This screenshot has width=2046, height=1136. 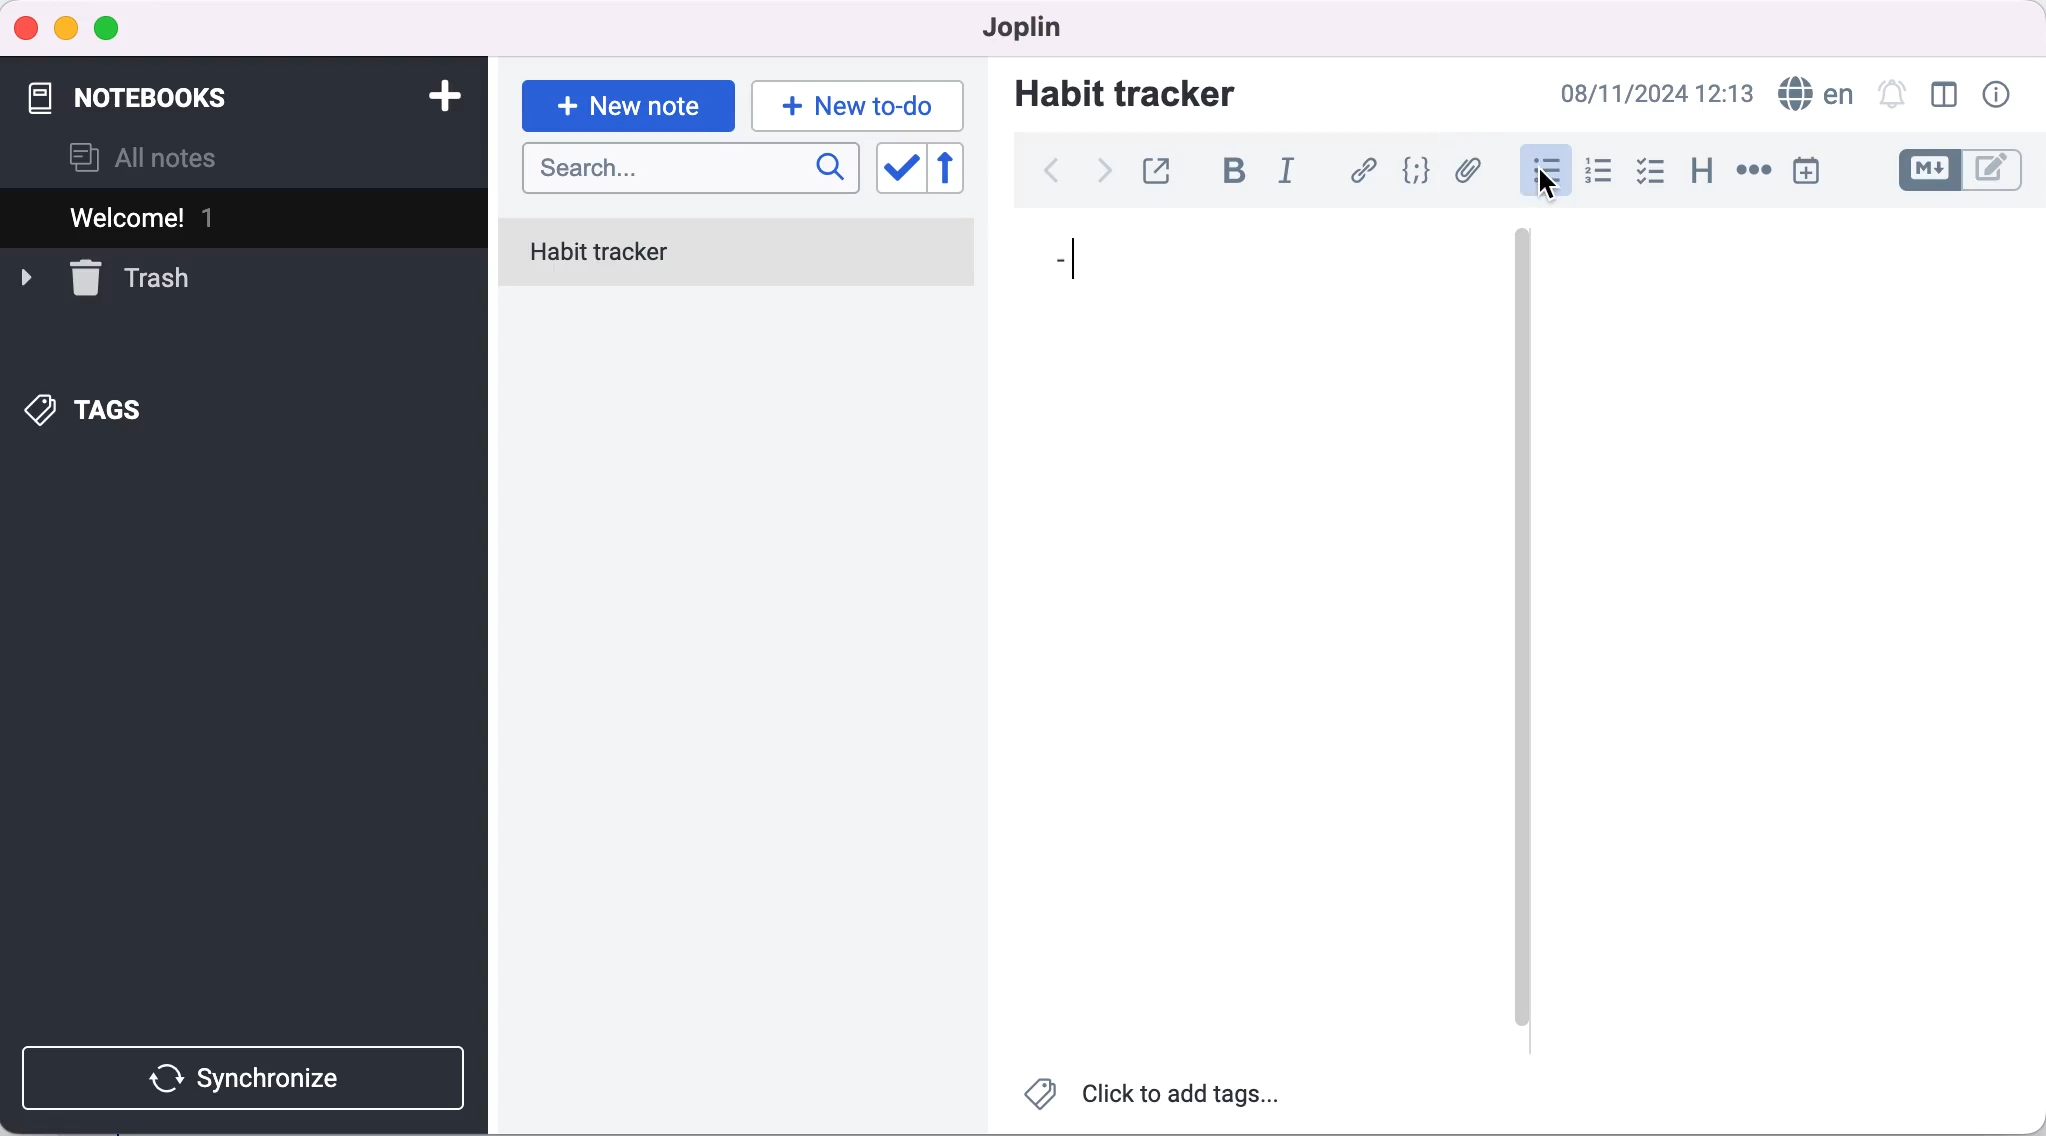 What do you see at coordinates (1891, 93) in the screenshot?
I see `set alarm` at bounding box center [1891, 93].